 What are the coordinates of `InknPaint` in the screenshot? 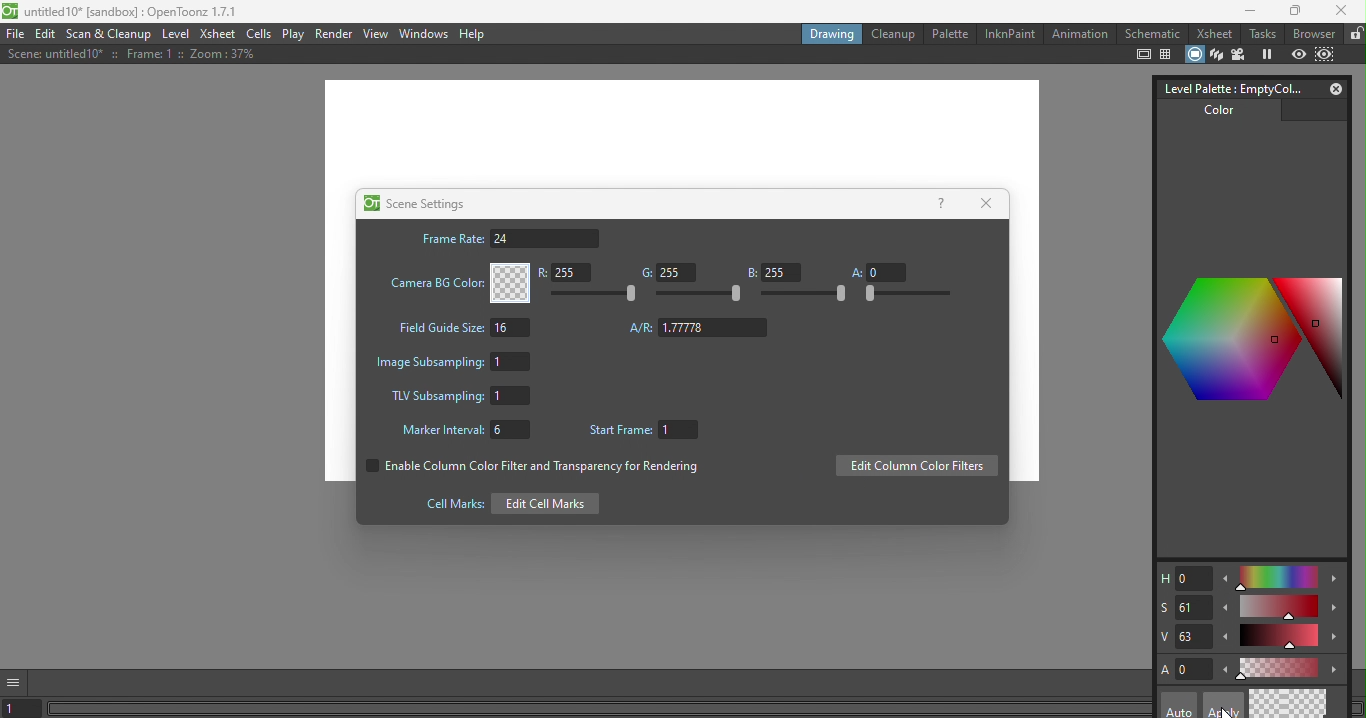 It's located at (1009, 32).